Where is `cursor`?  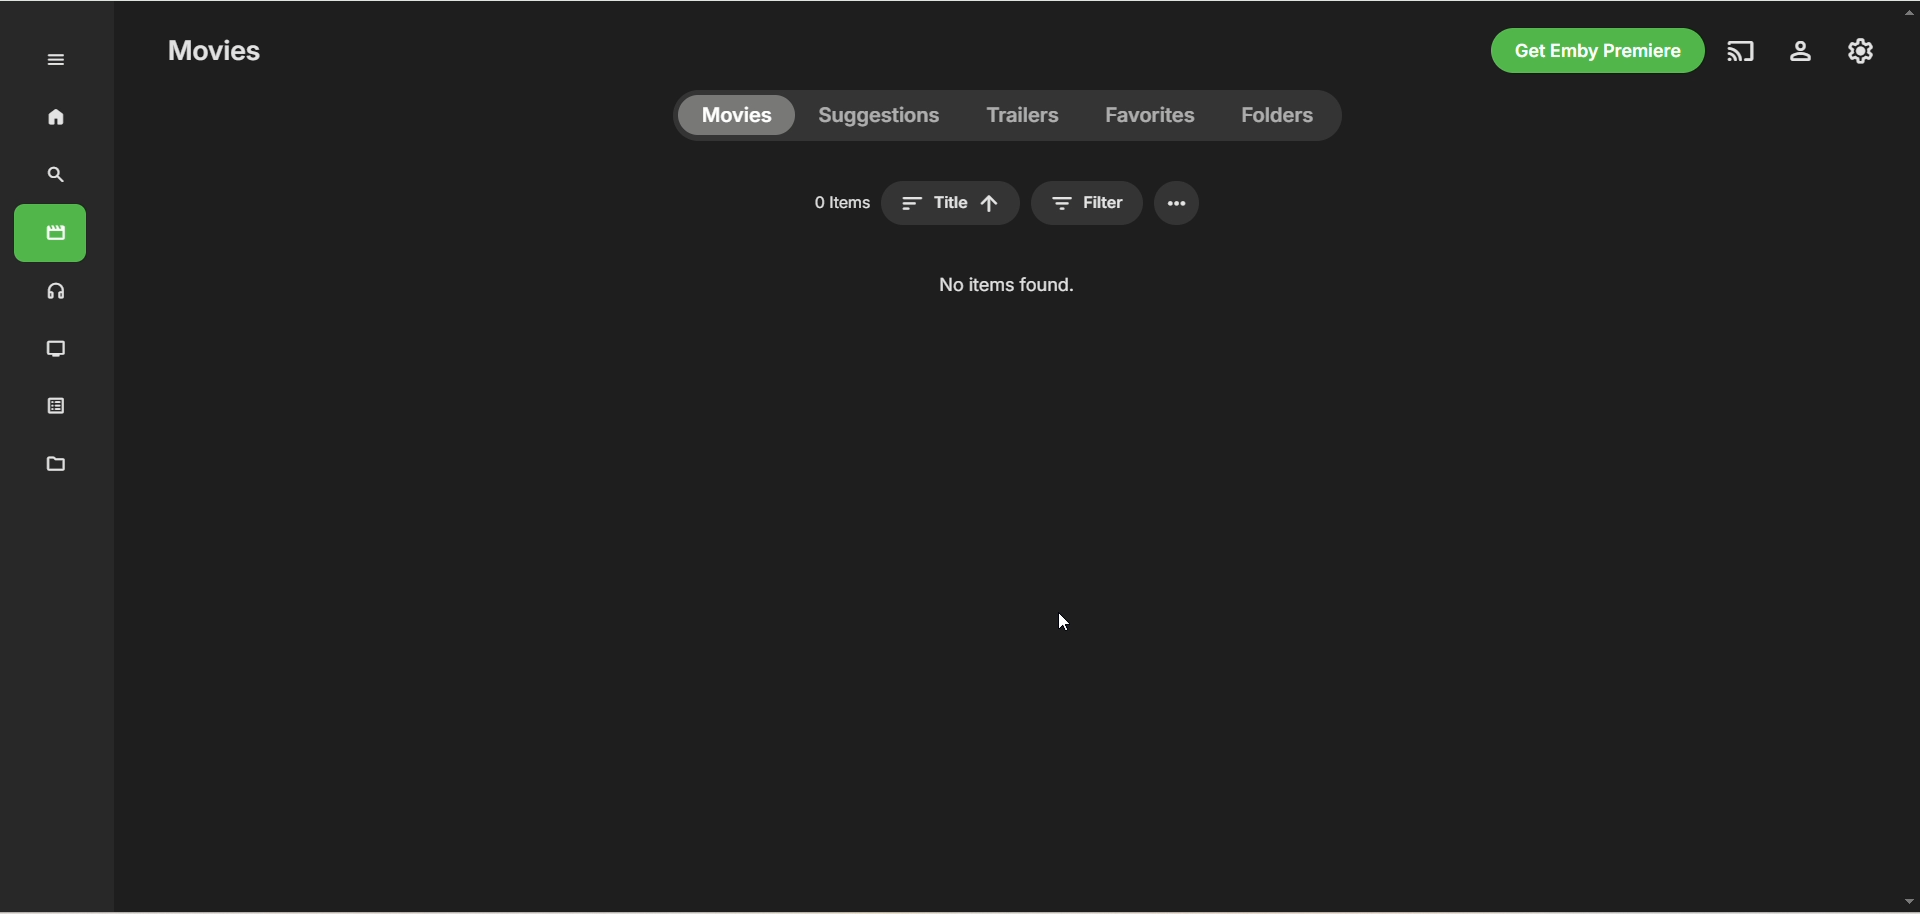
cursor is located at coordinates (1065, 622).